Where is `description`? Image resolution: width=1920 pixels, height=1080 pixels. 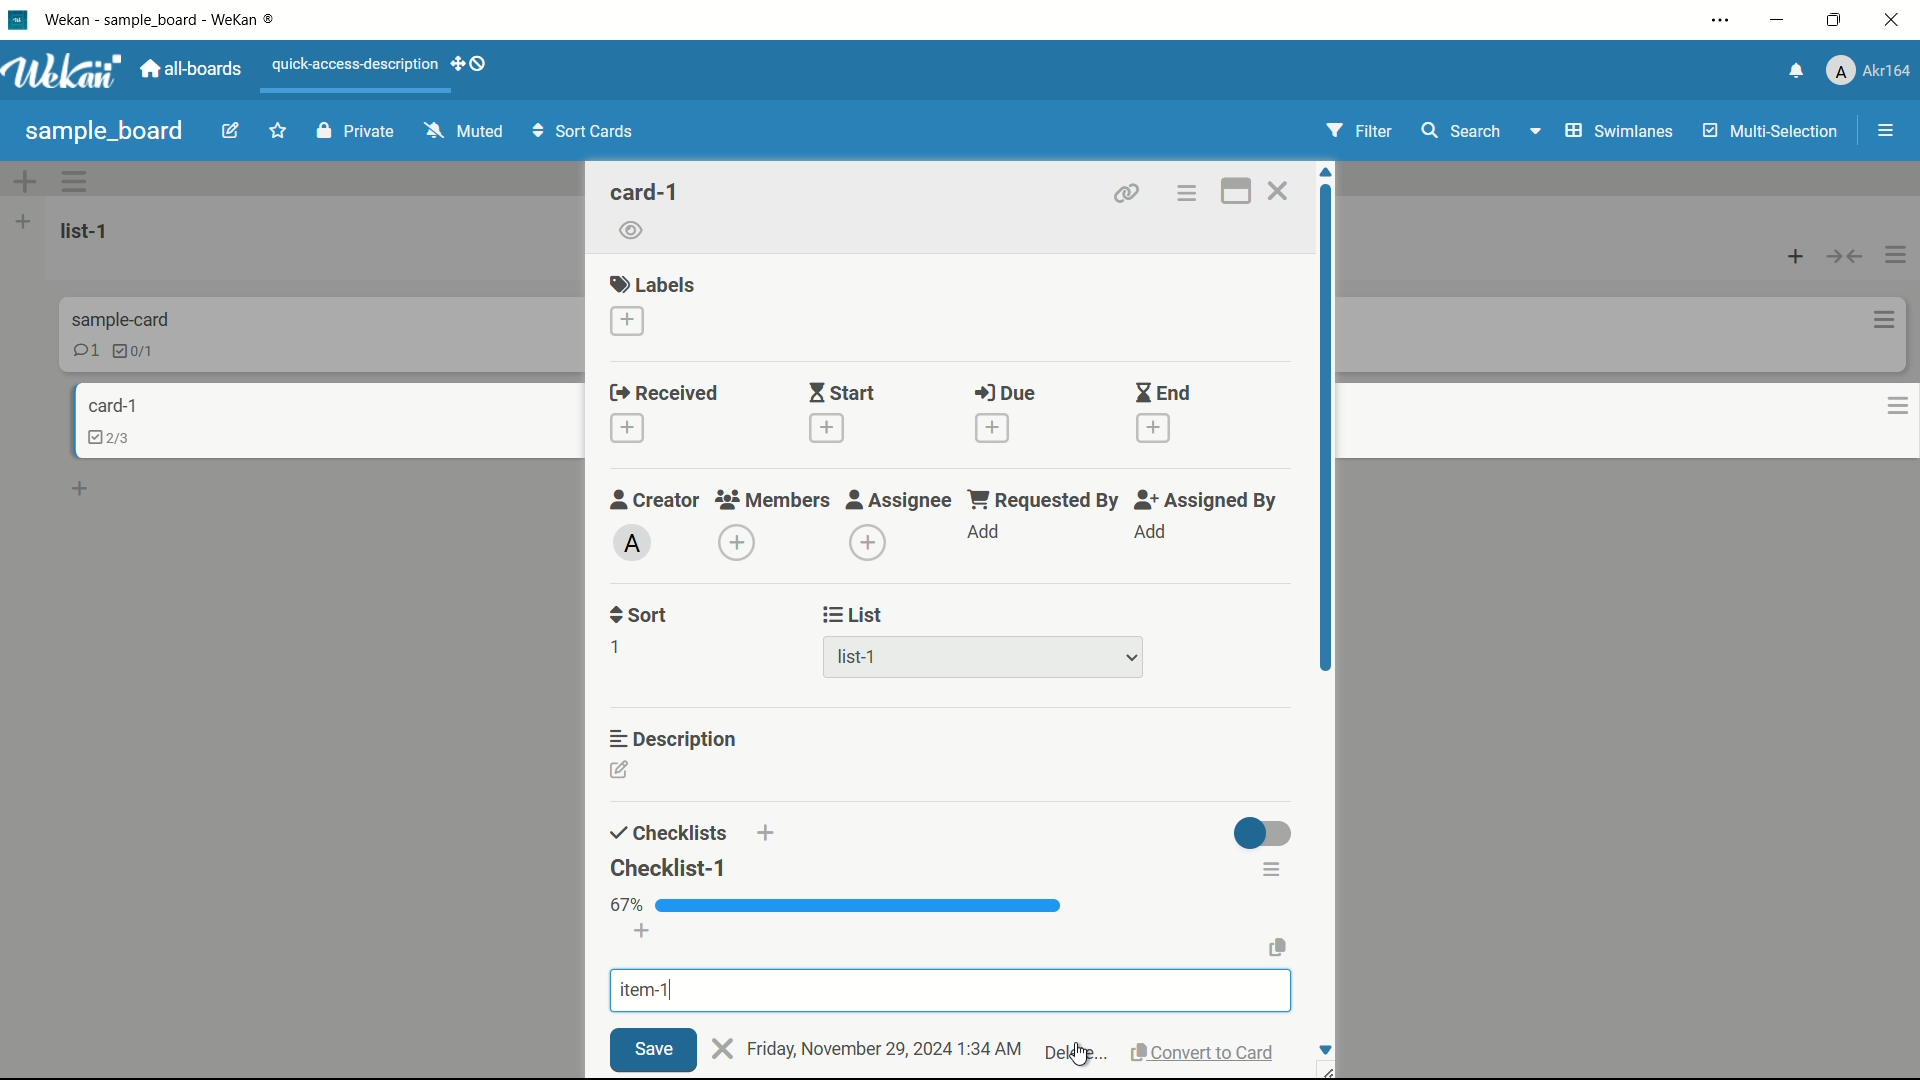 description is located at coordinates (679, 740).